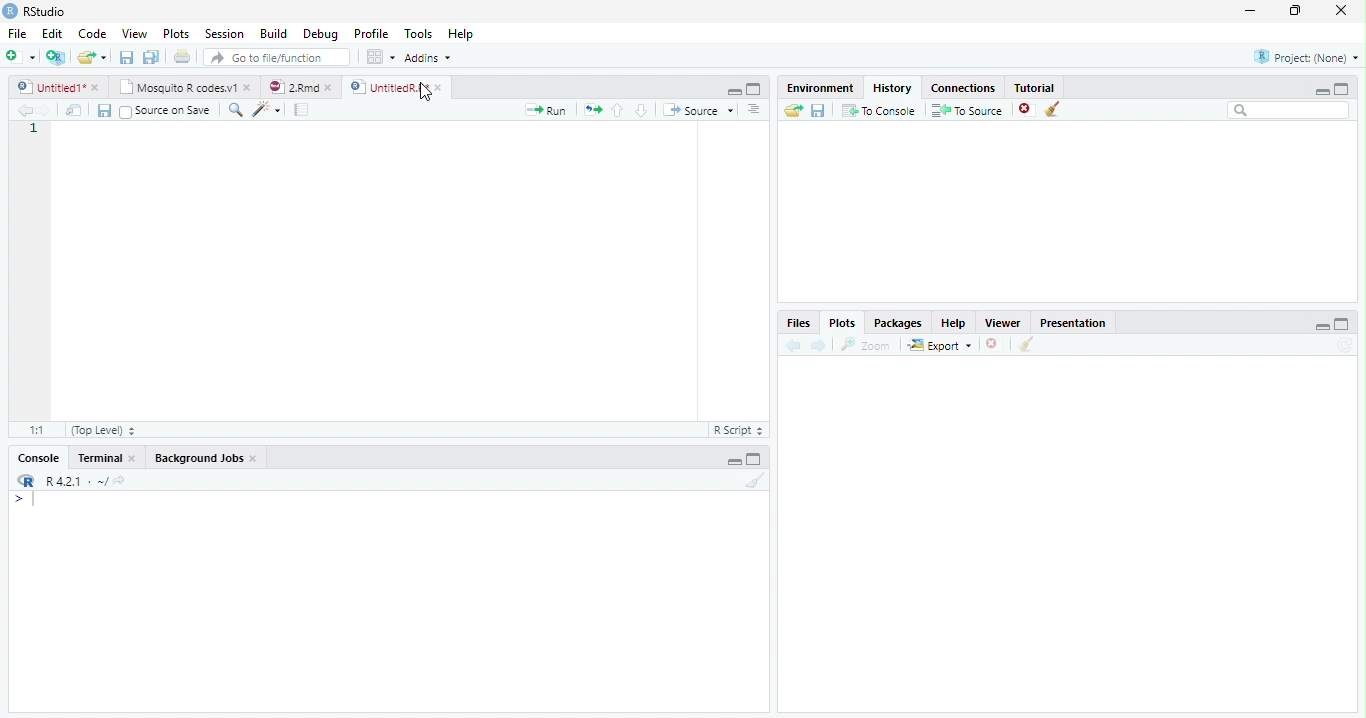 The image size is (1366, 718). What do you see at coordinates (277, 34) in the screenshot?
I see `Build` at bounding box center [277, 34].